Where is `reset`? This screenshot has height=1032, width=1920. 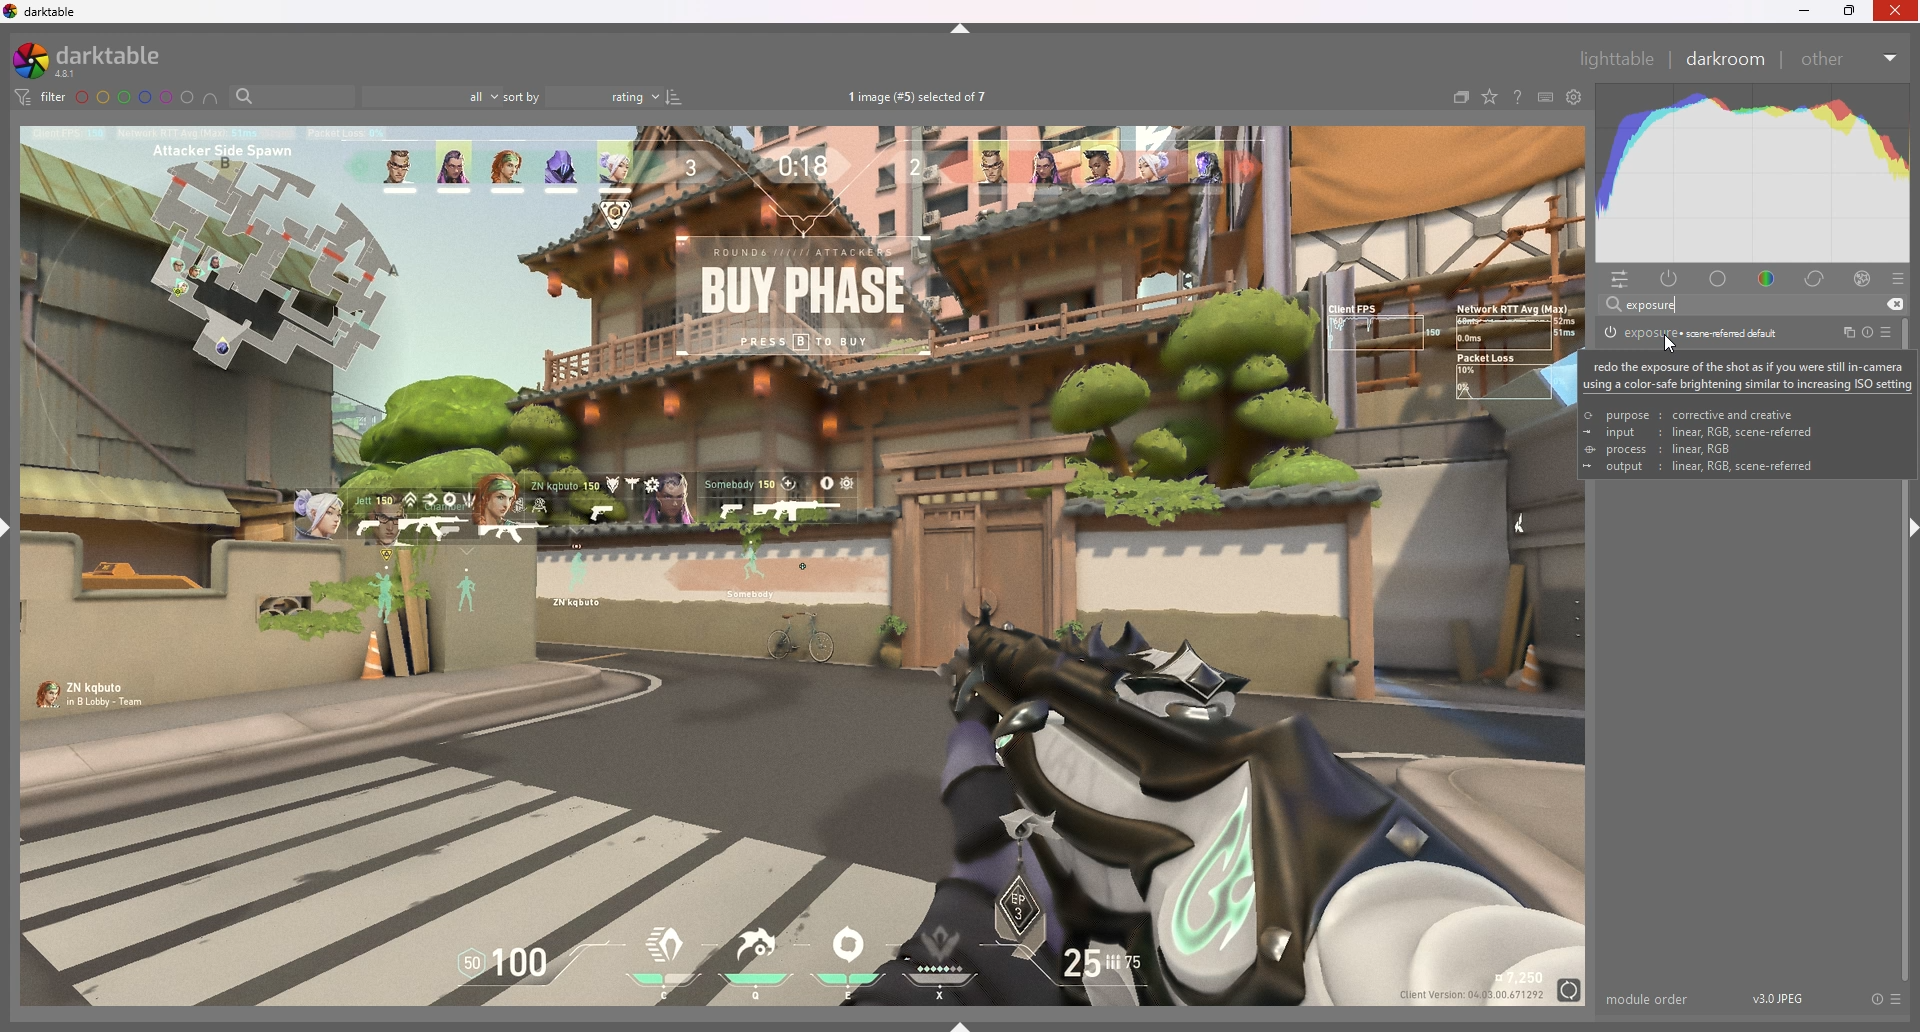
reset is located at coordinates (1867, 332).